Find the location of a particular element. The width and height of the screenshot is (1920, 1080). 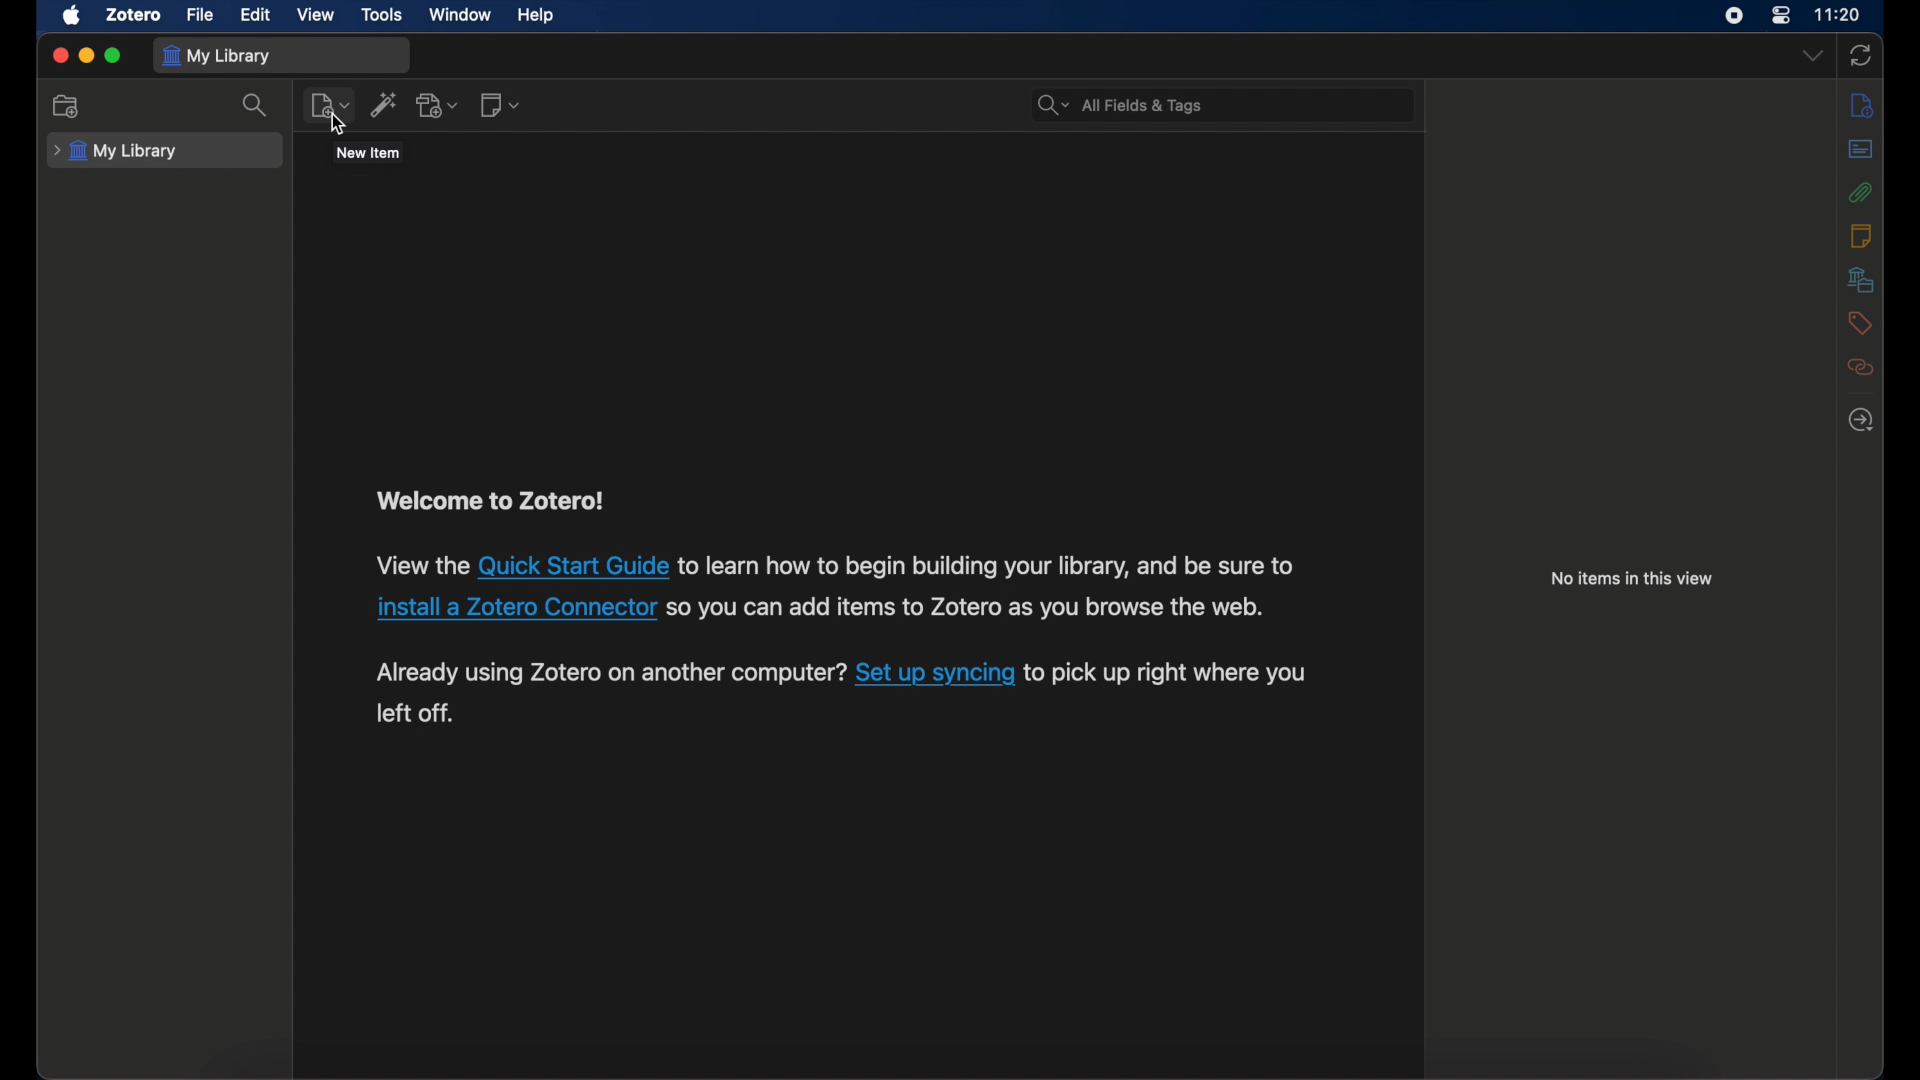

add item by identifier is located at coordinates (386, 104).